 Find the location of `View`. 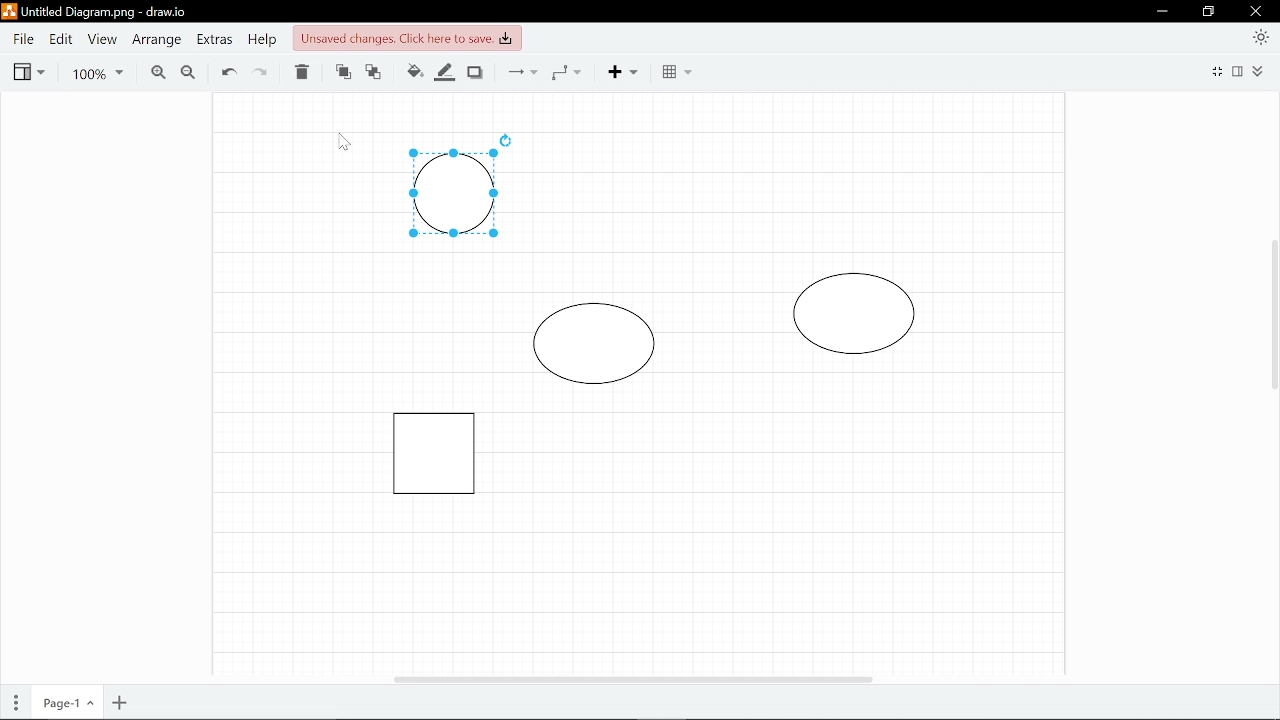

View is located at coordinates (28, 70).